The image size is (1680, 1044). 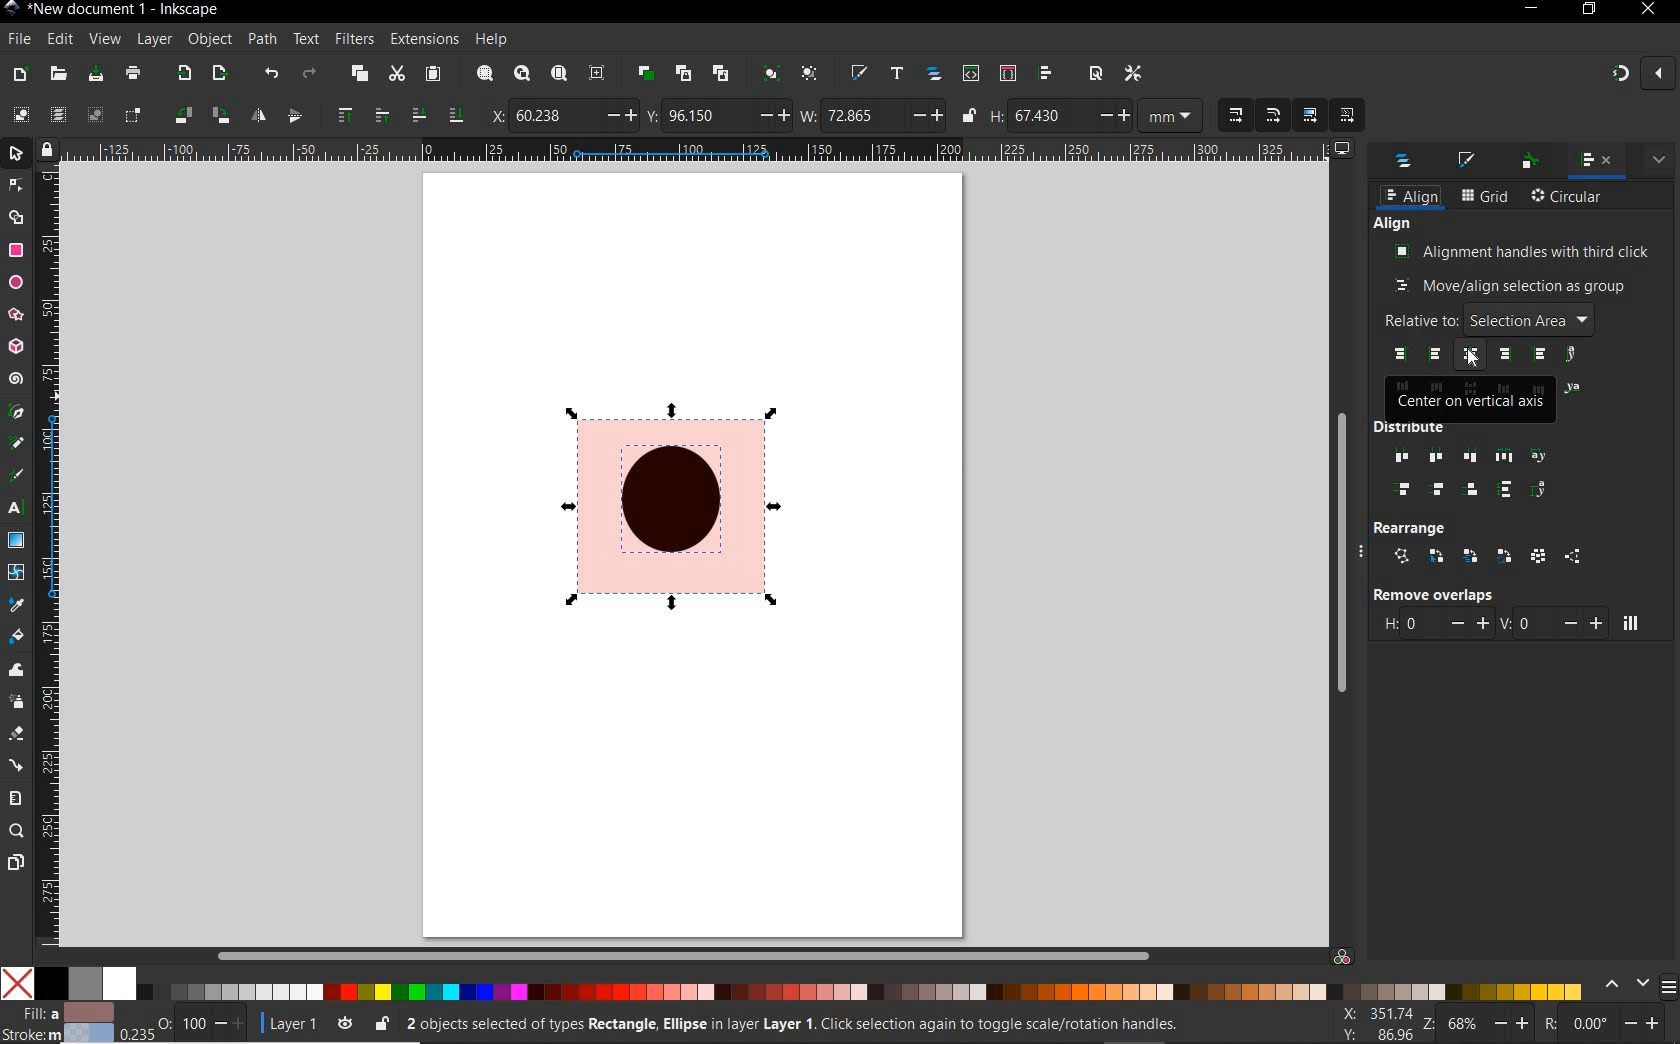 I want to click on alignment handles with third click, so click(x=1523, y=251).